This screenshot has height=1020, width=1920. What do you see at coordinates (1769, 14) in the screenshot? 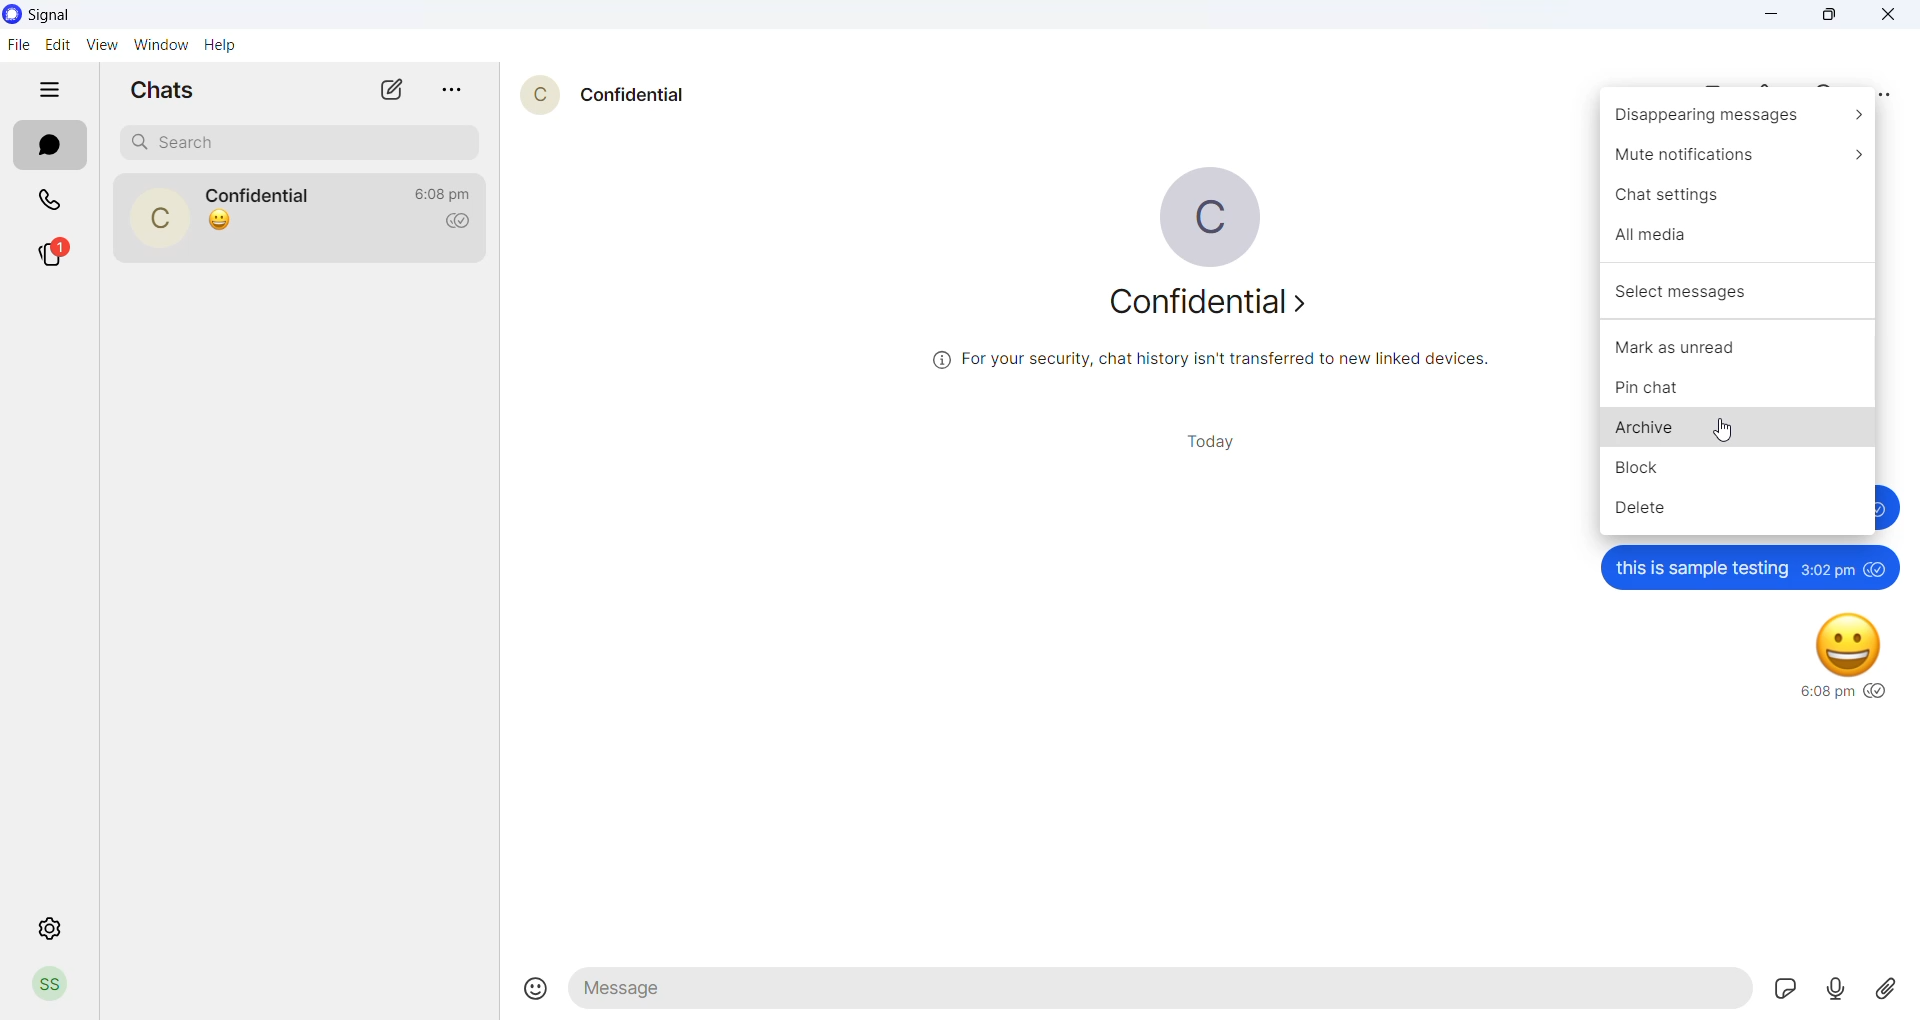
I see `minimize` at bounding box center [1769, 14].